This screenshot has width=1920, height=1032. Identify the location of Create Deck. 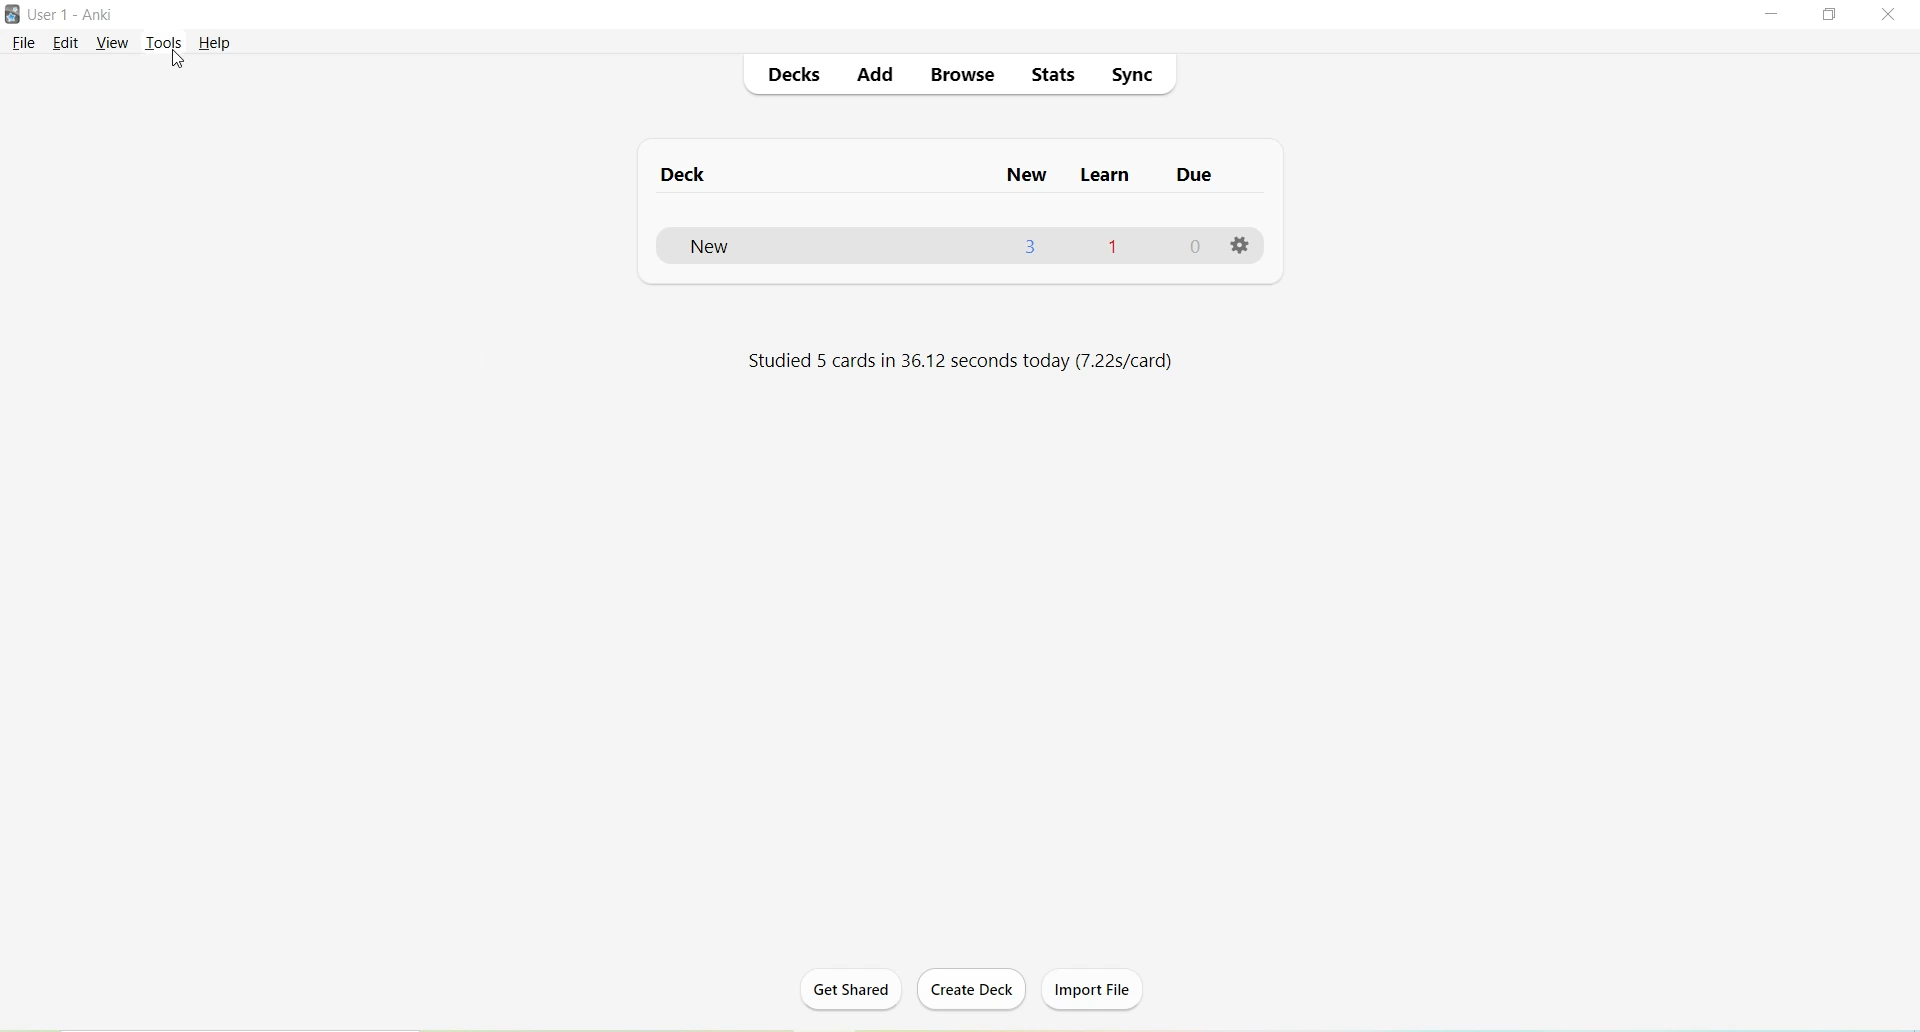
(976, 991).